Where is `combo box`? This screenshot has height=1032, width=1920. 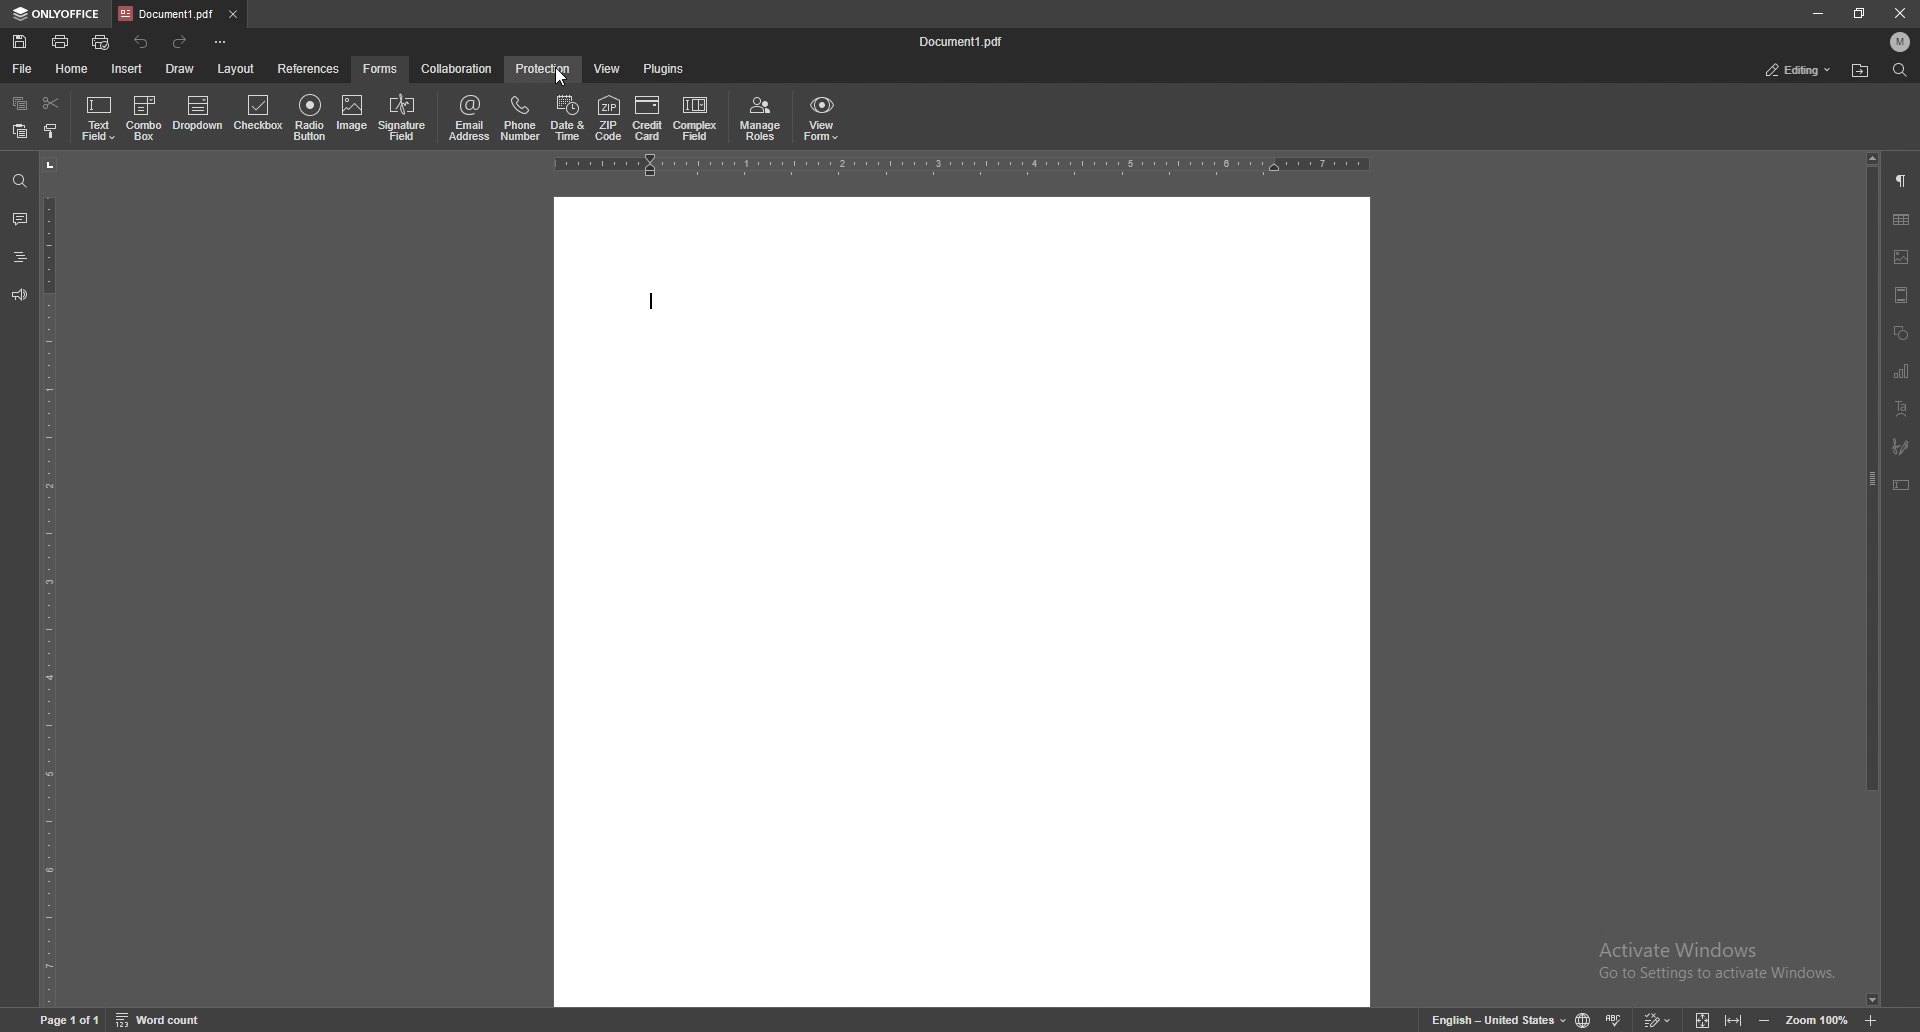
combo box is located at coordinates (145, 118).